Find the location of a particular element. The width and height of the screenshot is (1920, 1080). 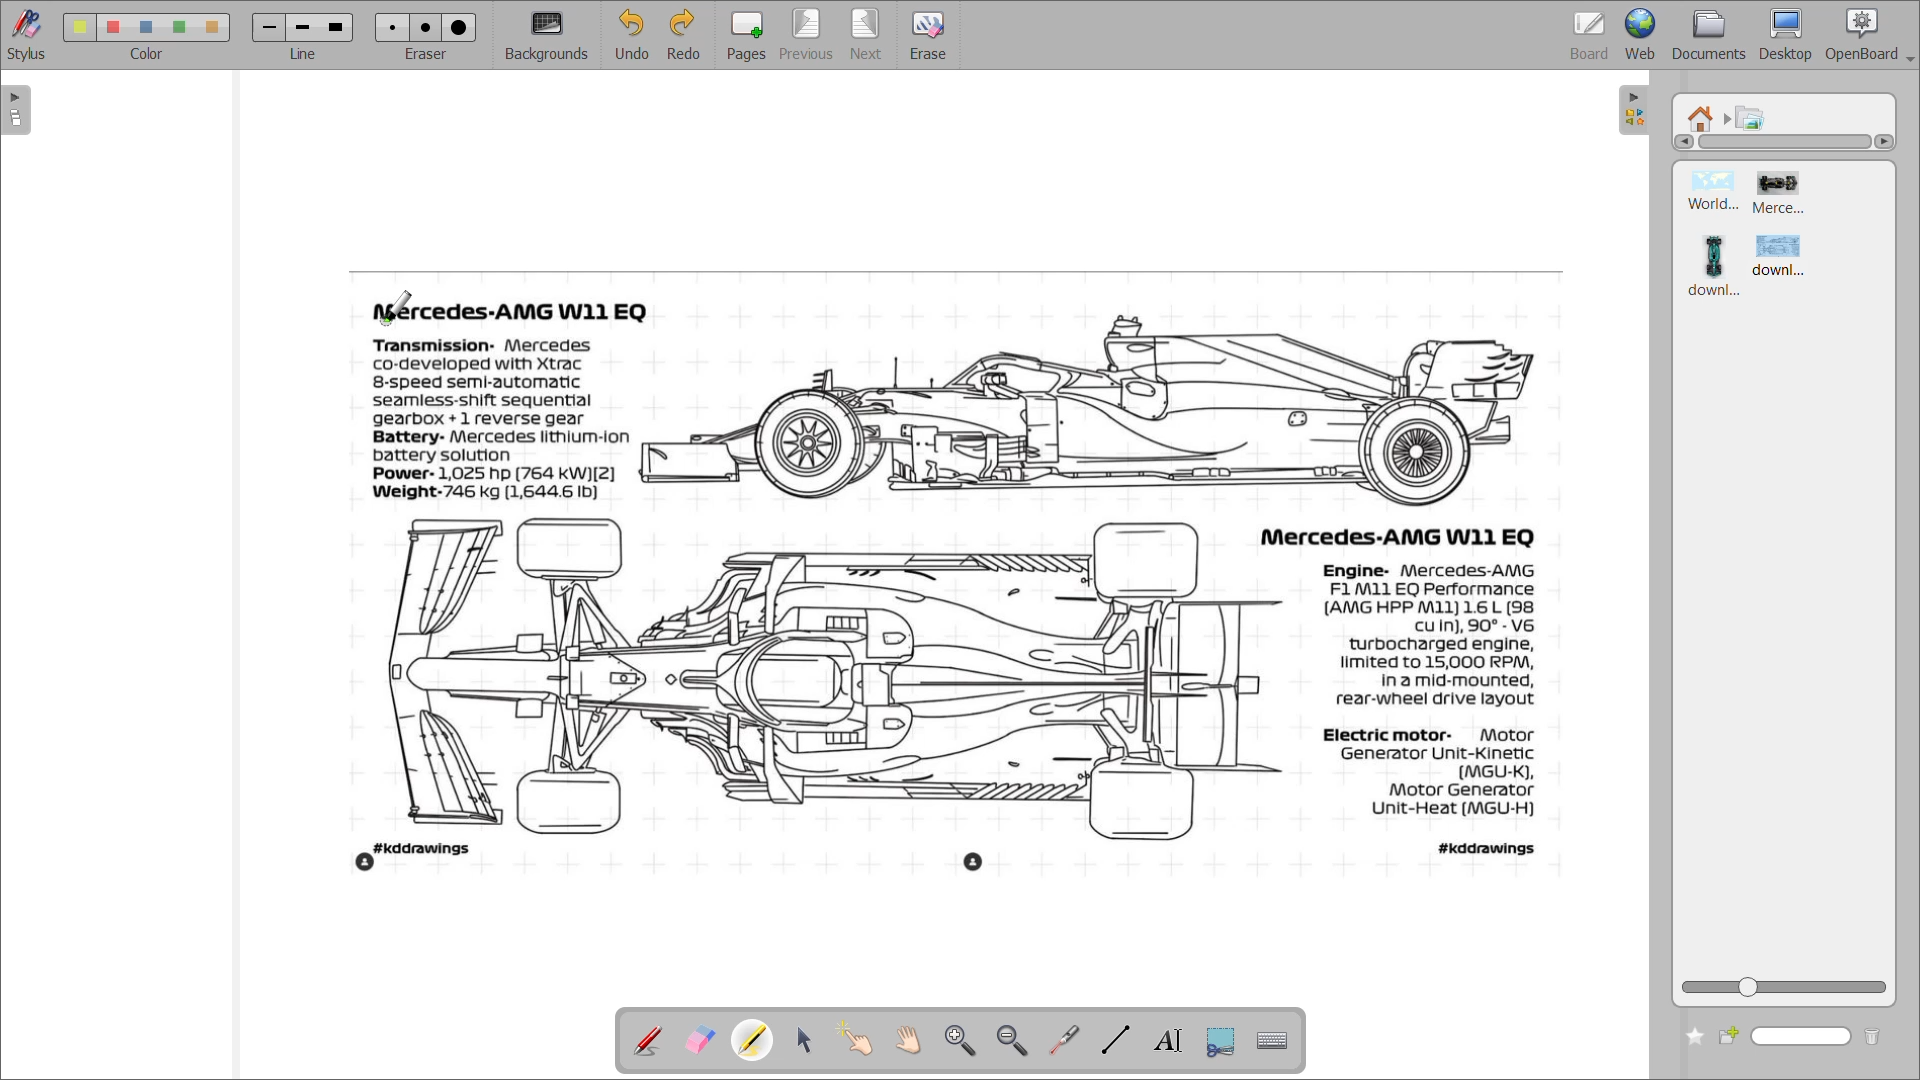

documents is located at coordinates (1713, 36).